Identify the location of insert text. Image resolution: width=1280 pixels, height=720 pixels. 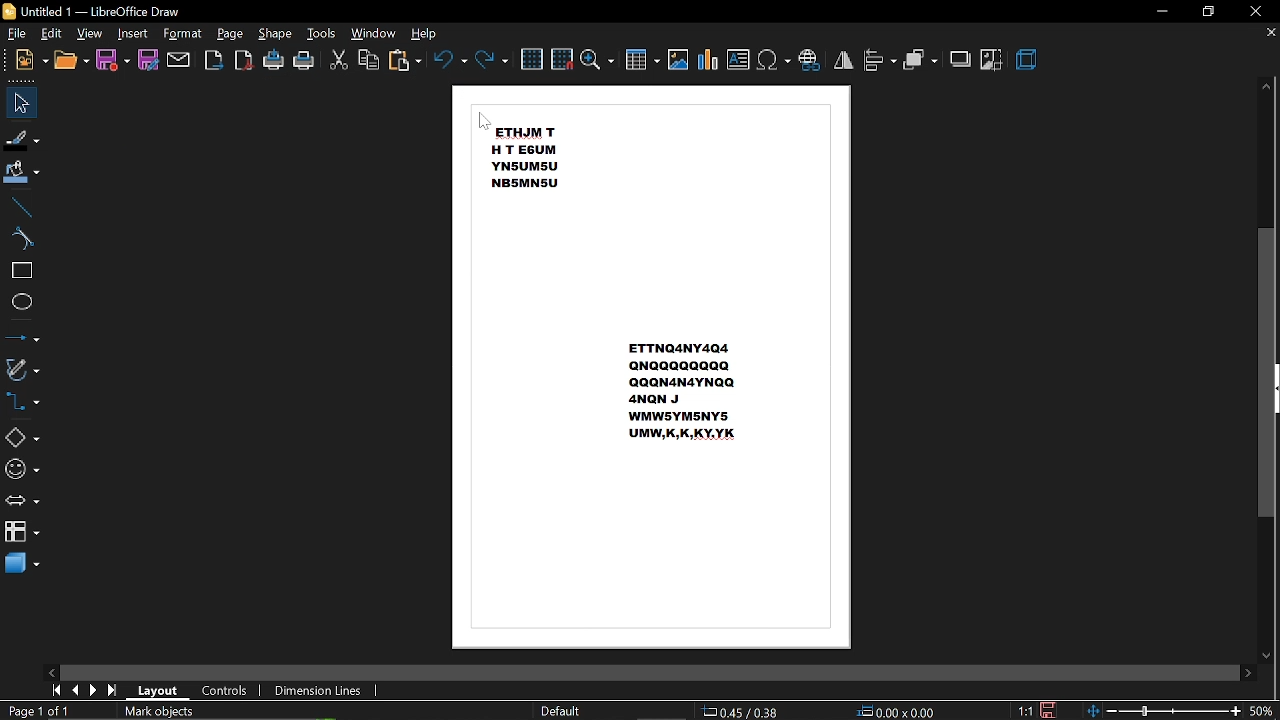
(738, 60).